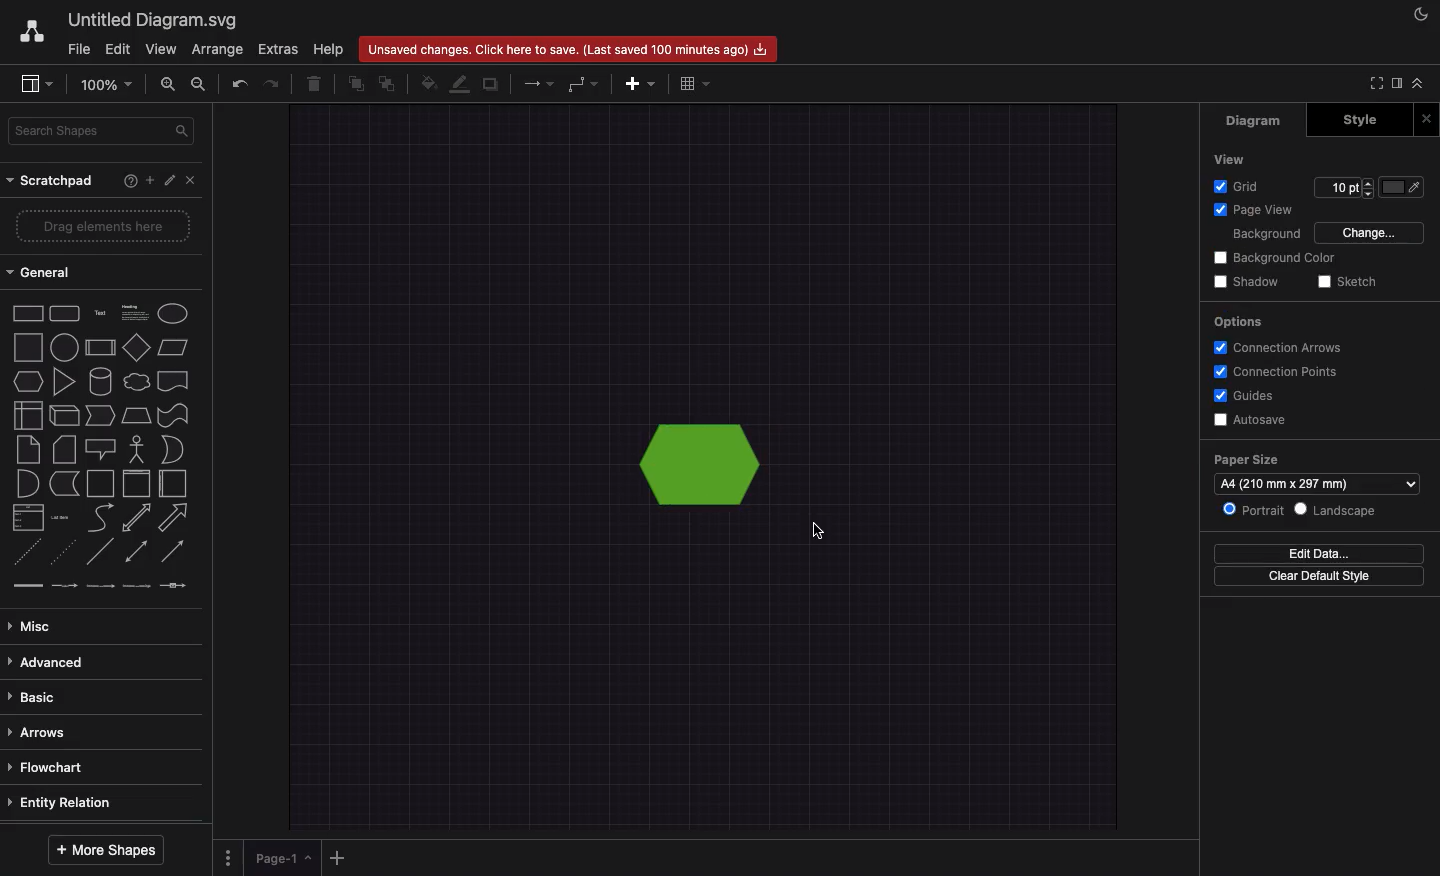 The image size is (1440, 876). I want to click on Page, so click(283, 859).